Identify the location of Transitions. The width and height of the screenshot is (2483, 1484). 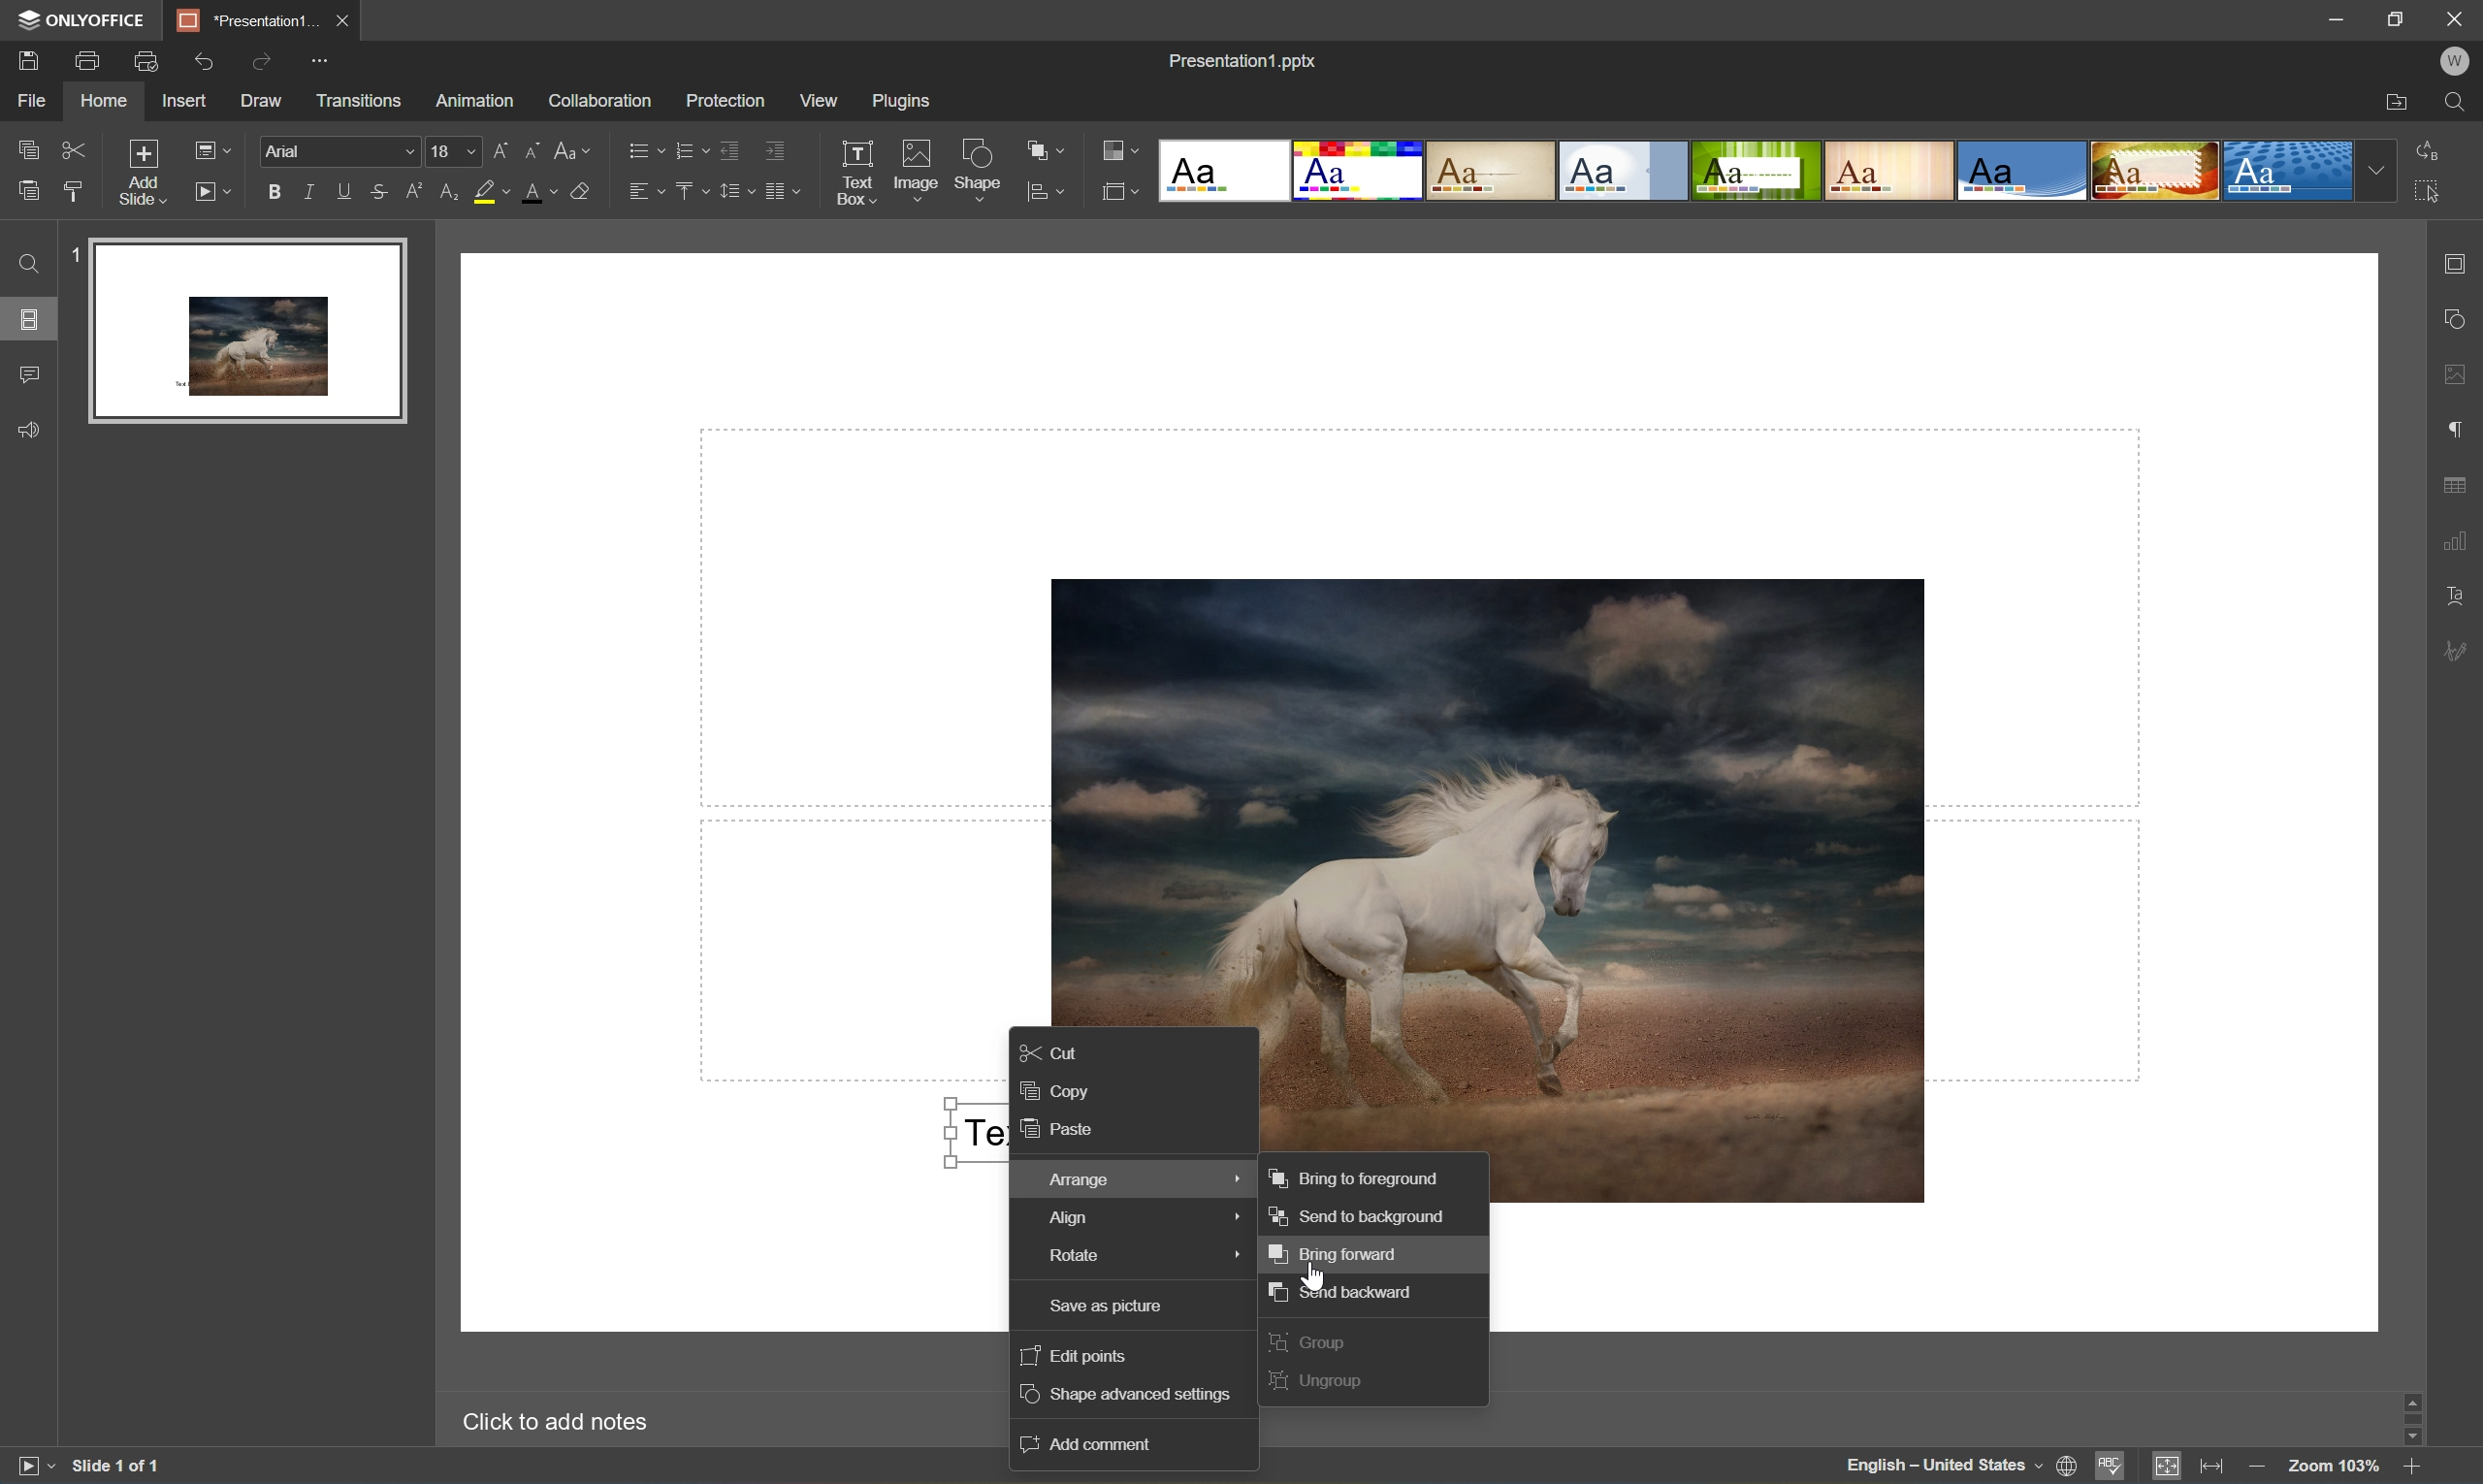
(359, 101).